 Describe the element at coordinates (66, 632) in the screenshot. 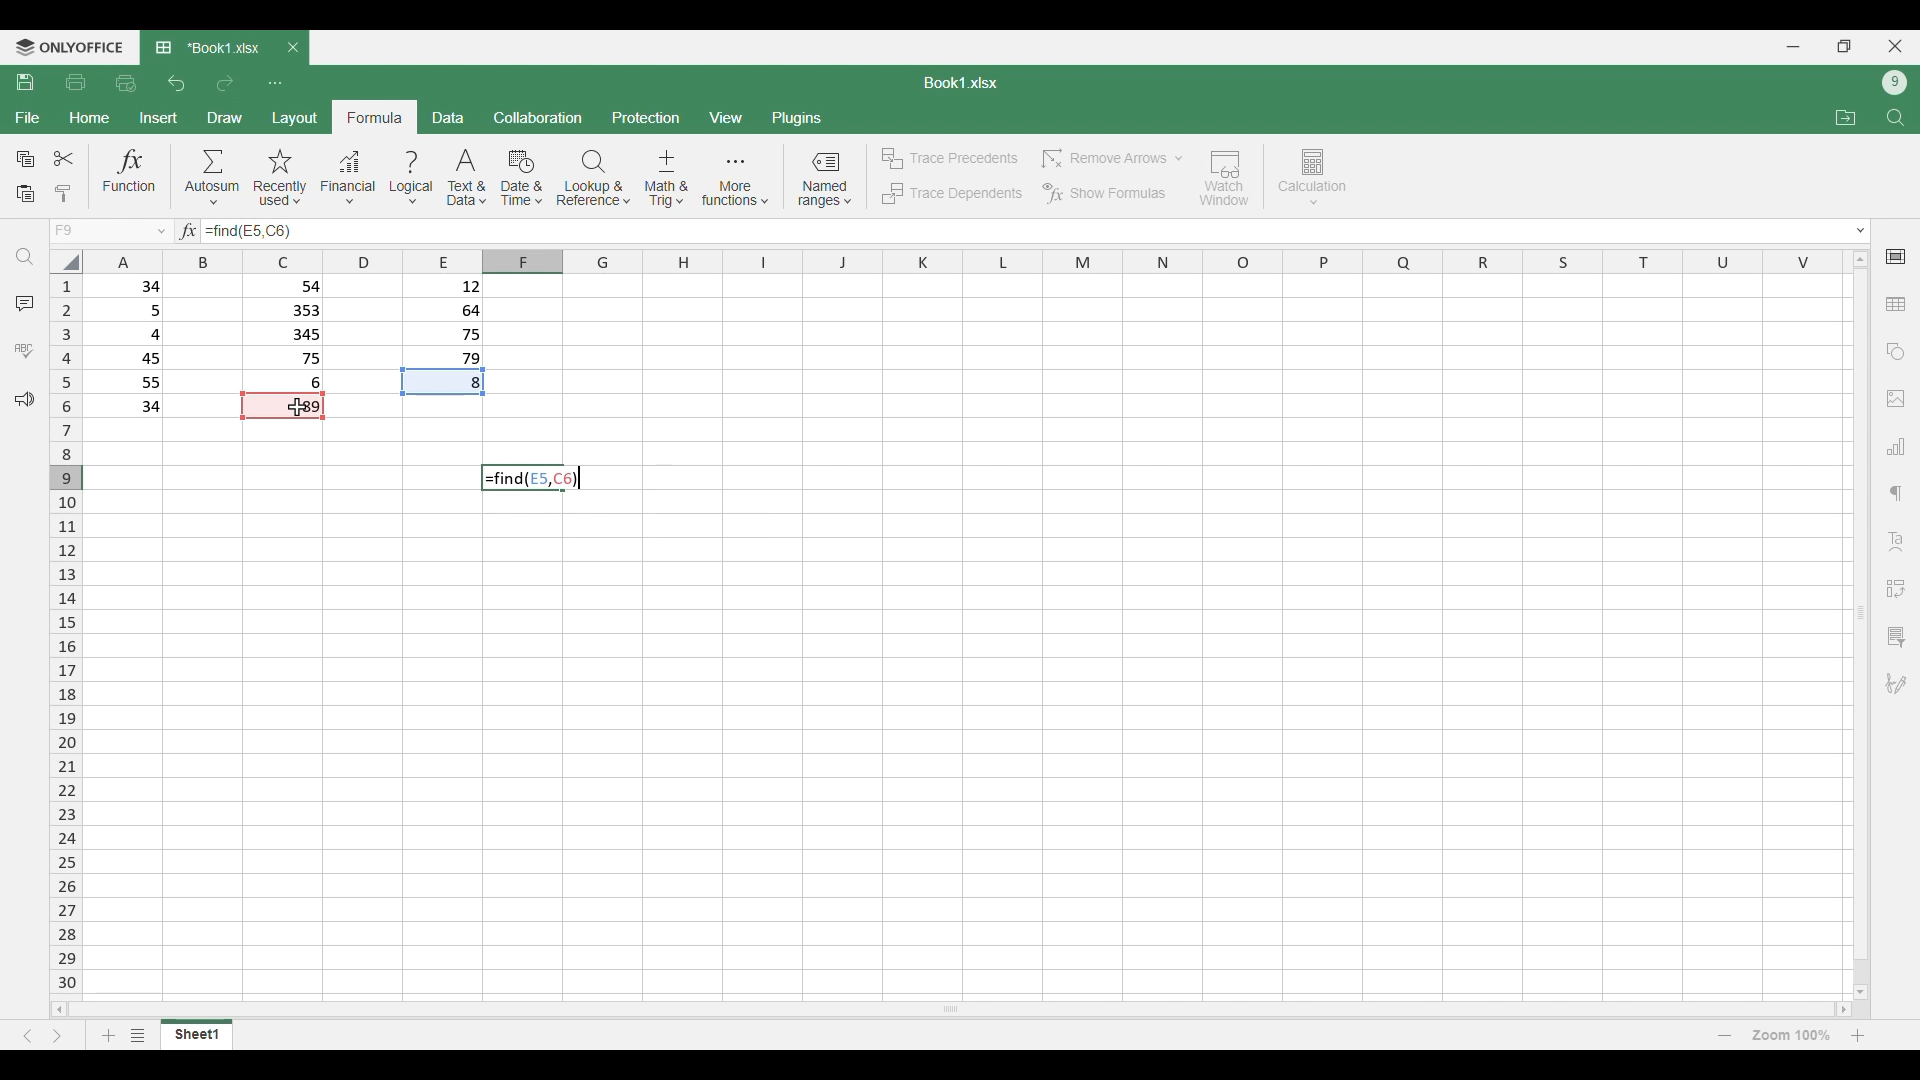

I see `Indicates rows` at that location.